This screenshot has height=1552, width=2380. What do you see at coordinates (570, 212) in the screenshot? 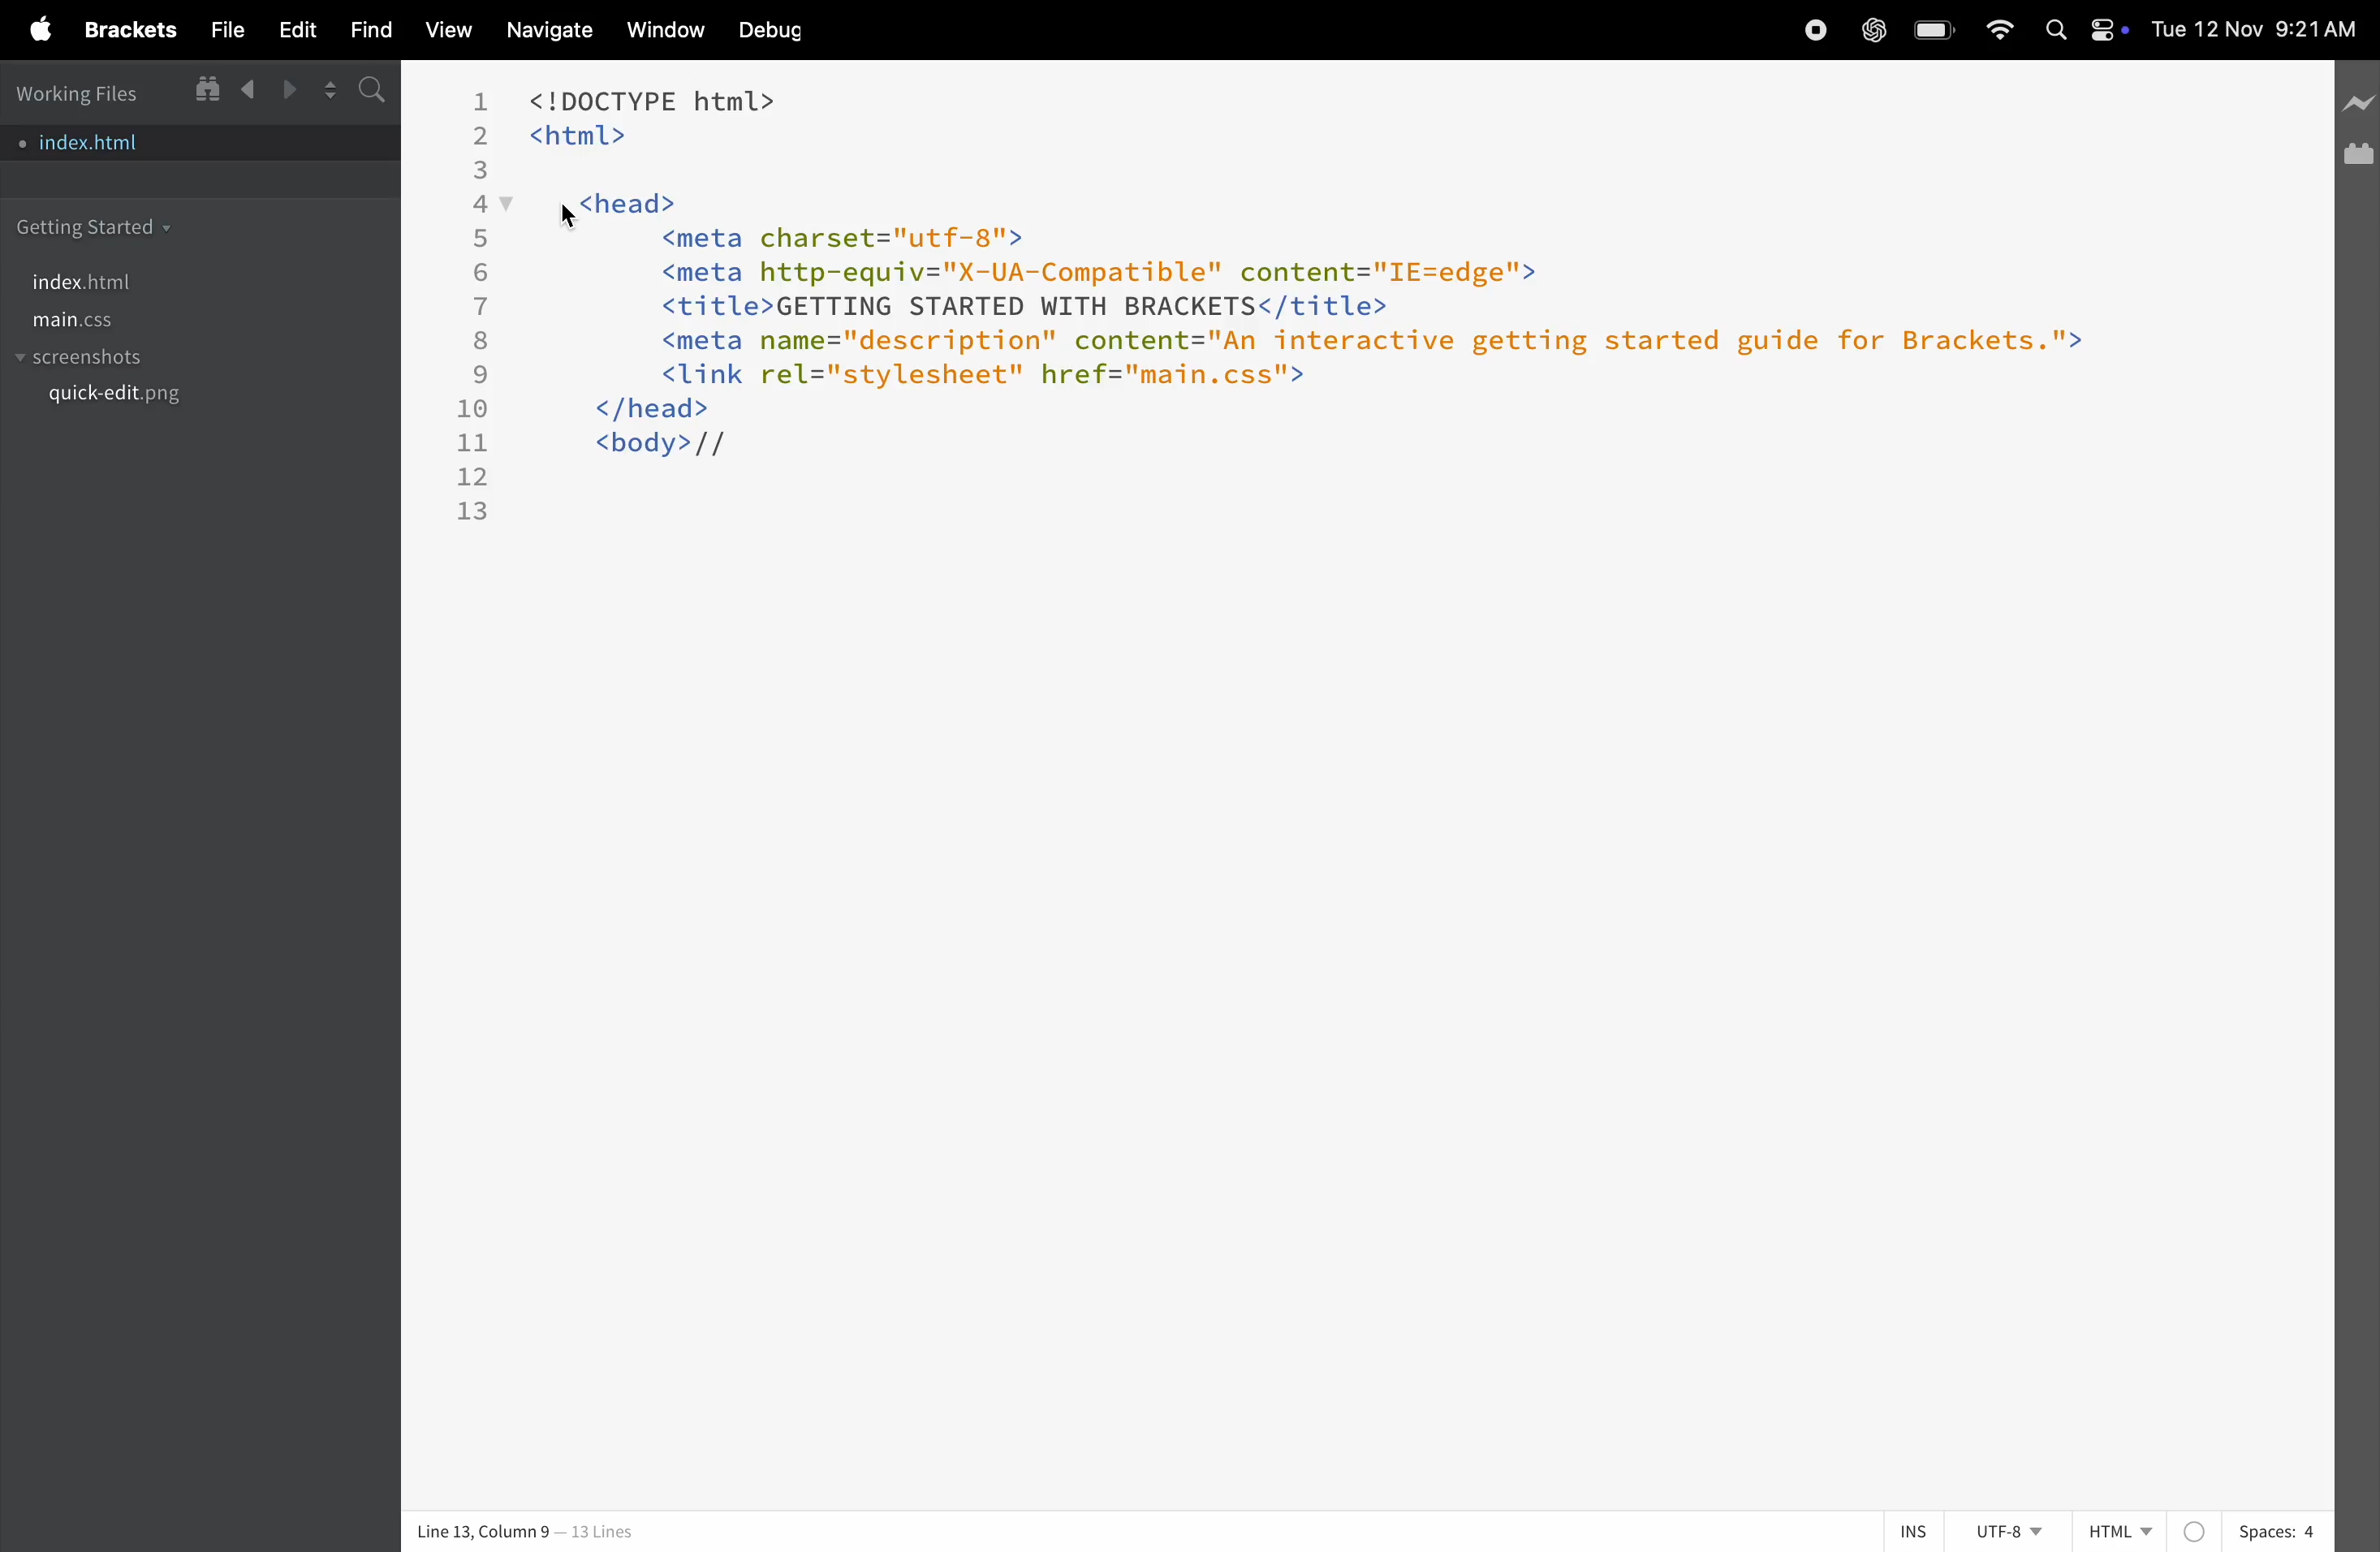
I see `cursor` at bounding box center [570, 212].